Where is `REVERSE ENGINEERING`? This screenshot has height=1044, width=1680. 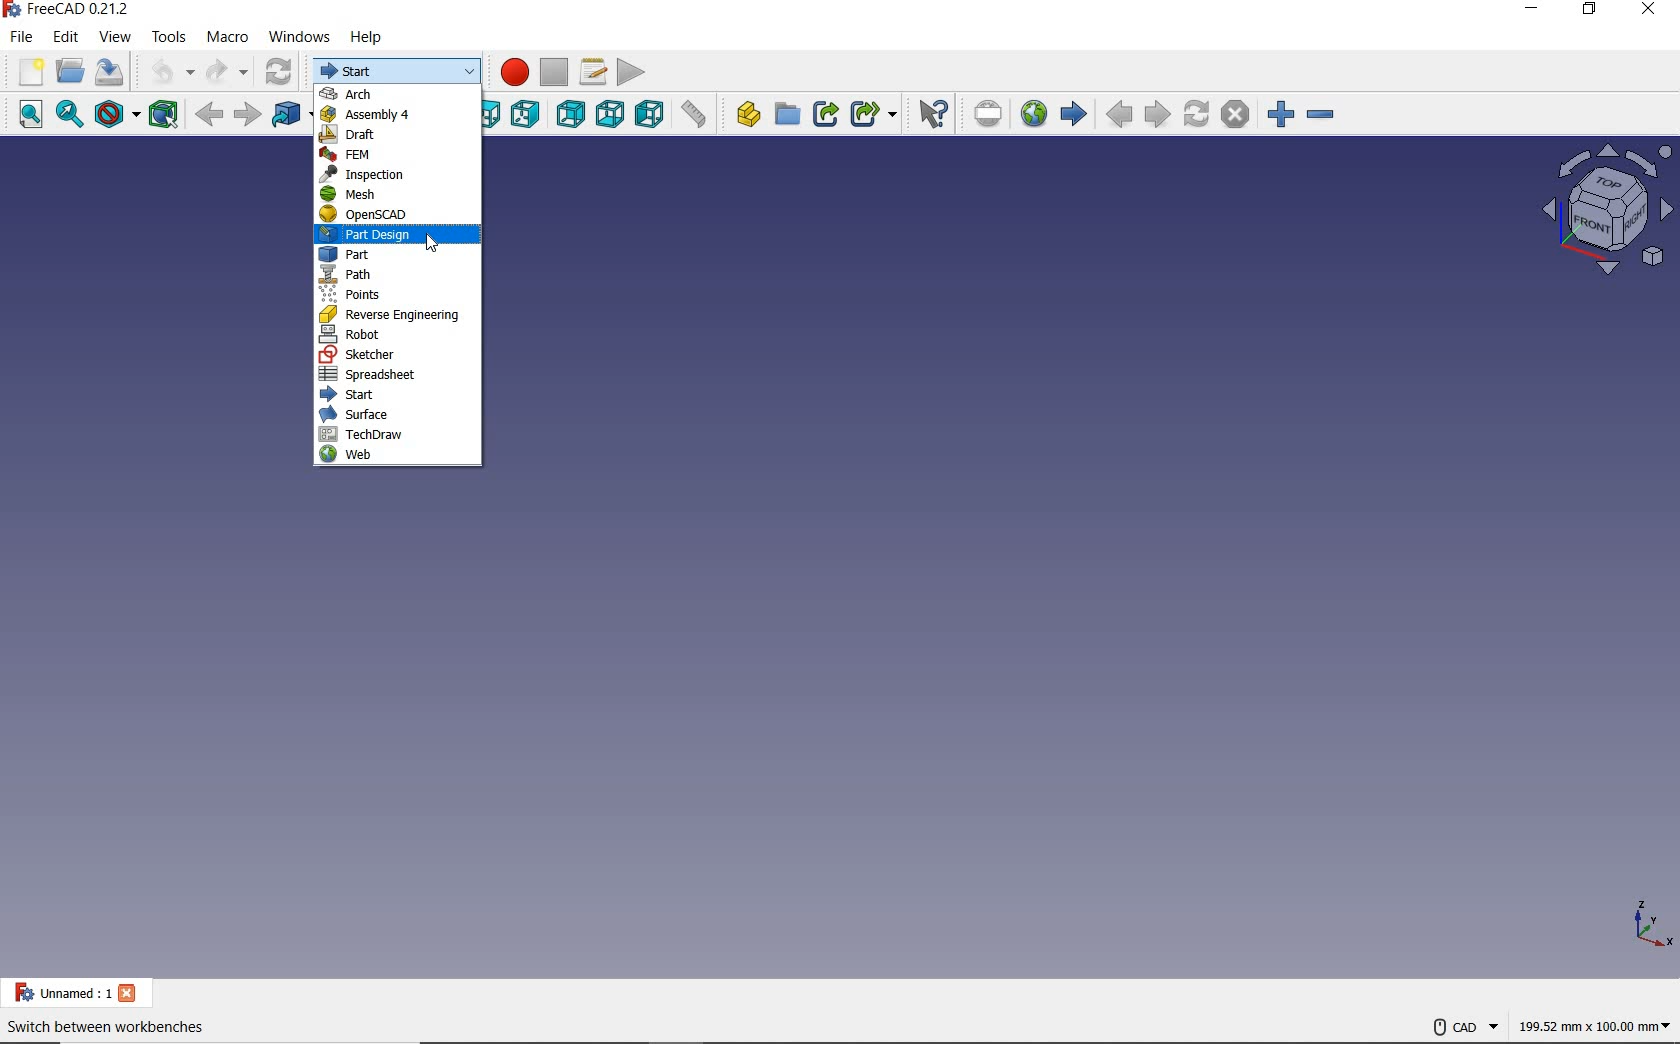
REVERSE ENGINEERING is located at coordinates (396, 317).